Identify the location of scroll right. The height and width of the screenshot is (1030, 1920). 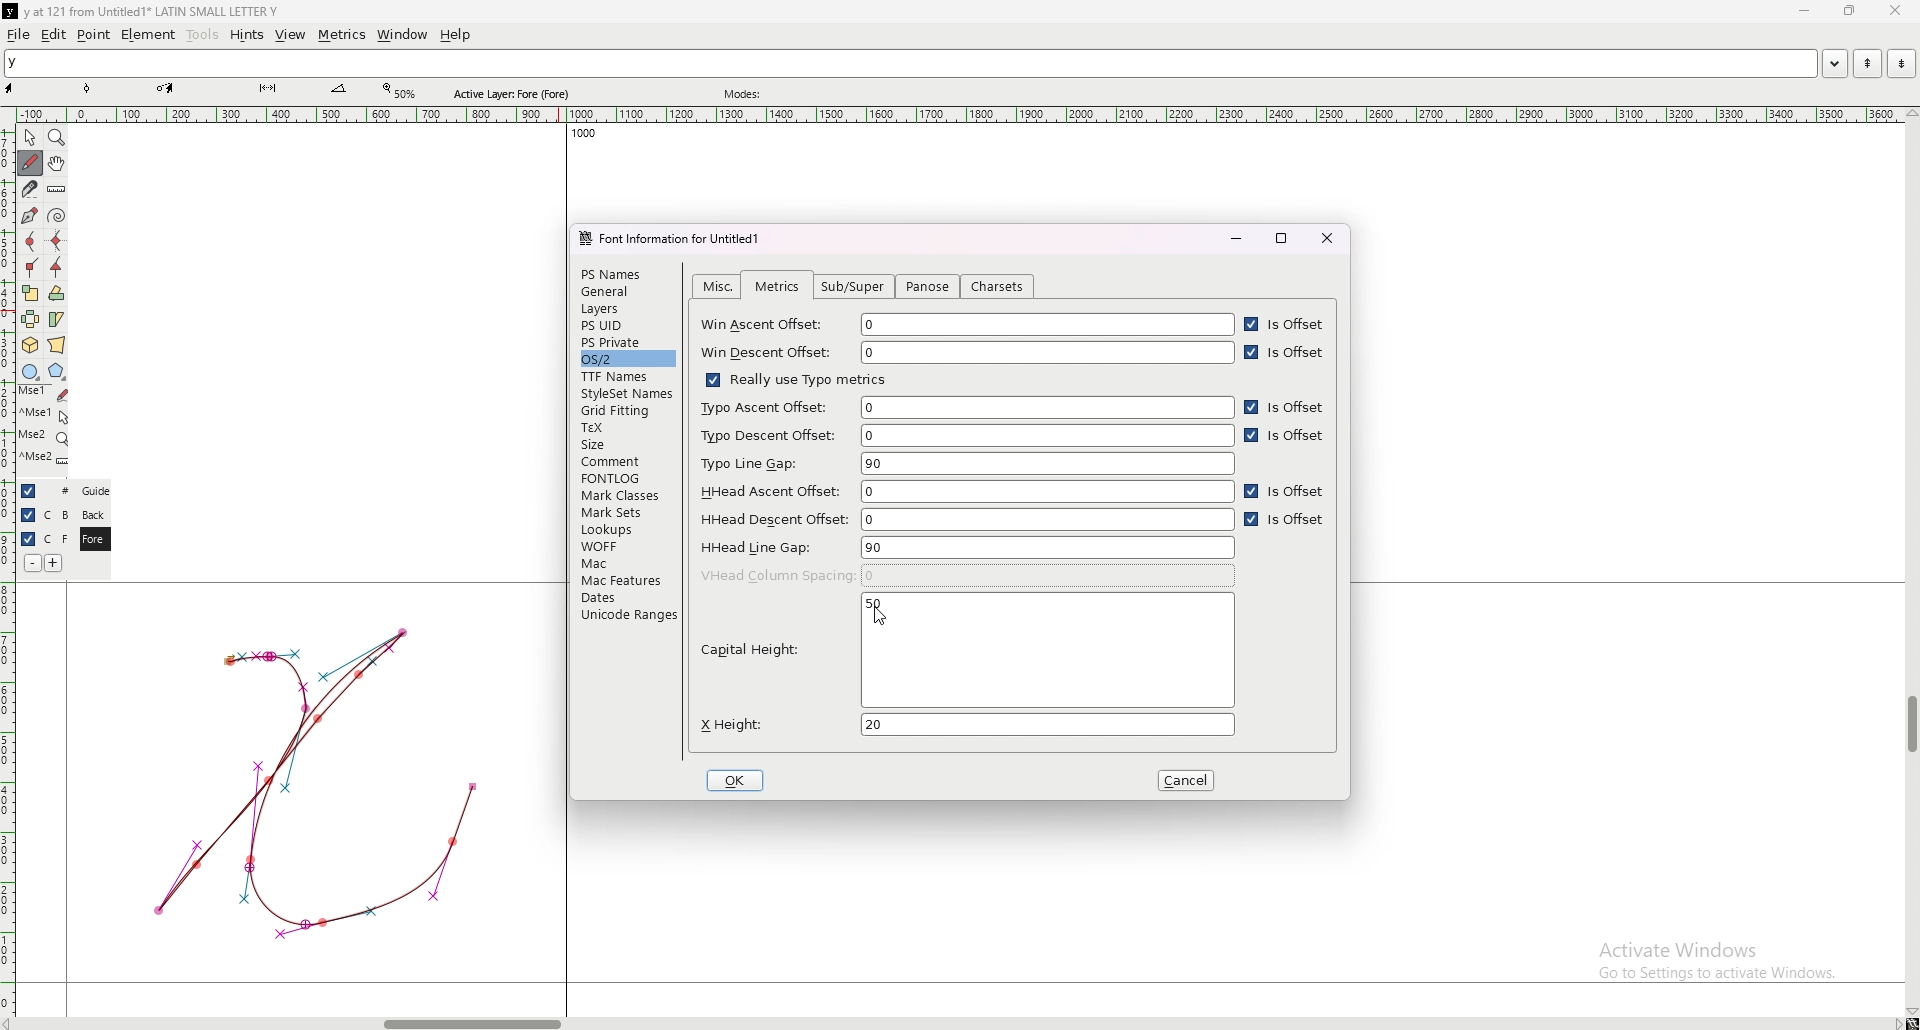
(13, 1023).